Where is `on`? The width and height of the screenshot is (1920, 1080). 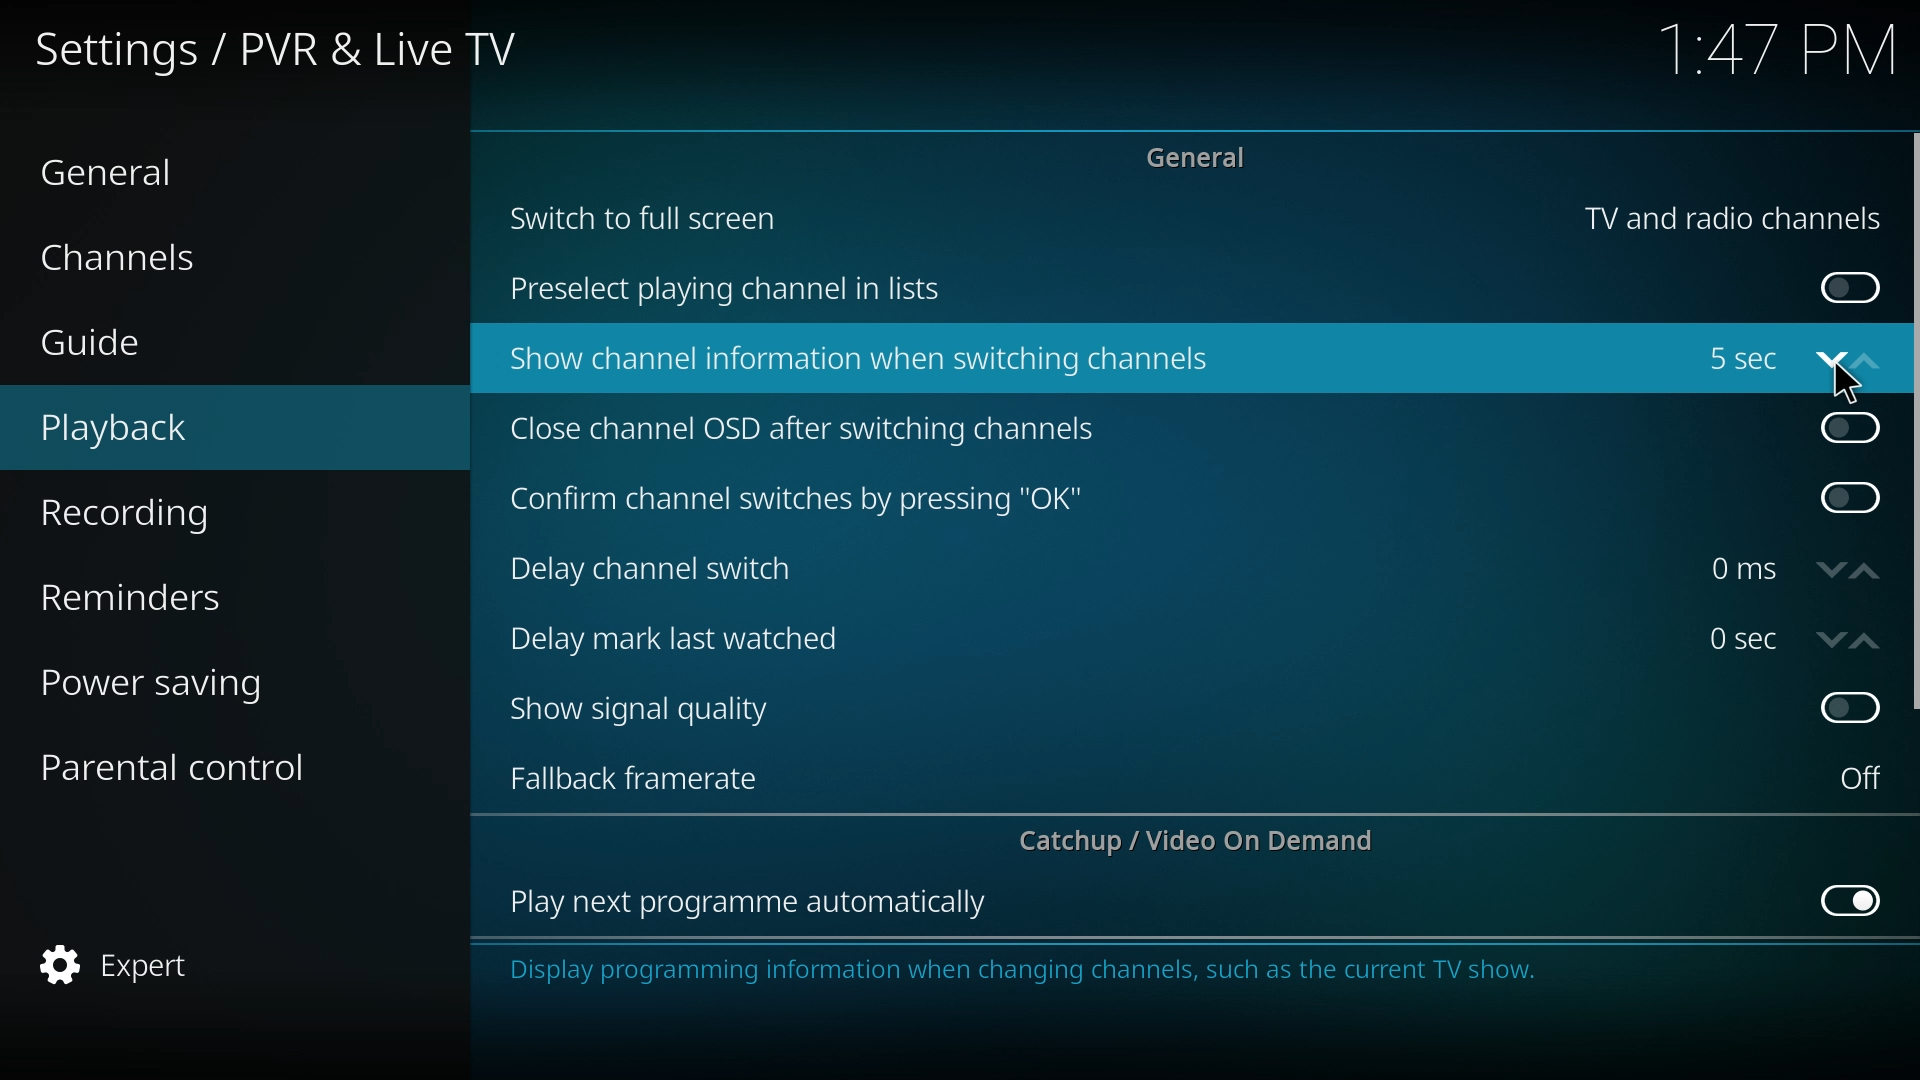
on is located at coordinates (1861, 778).